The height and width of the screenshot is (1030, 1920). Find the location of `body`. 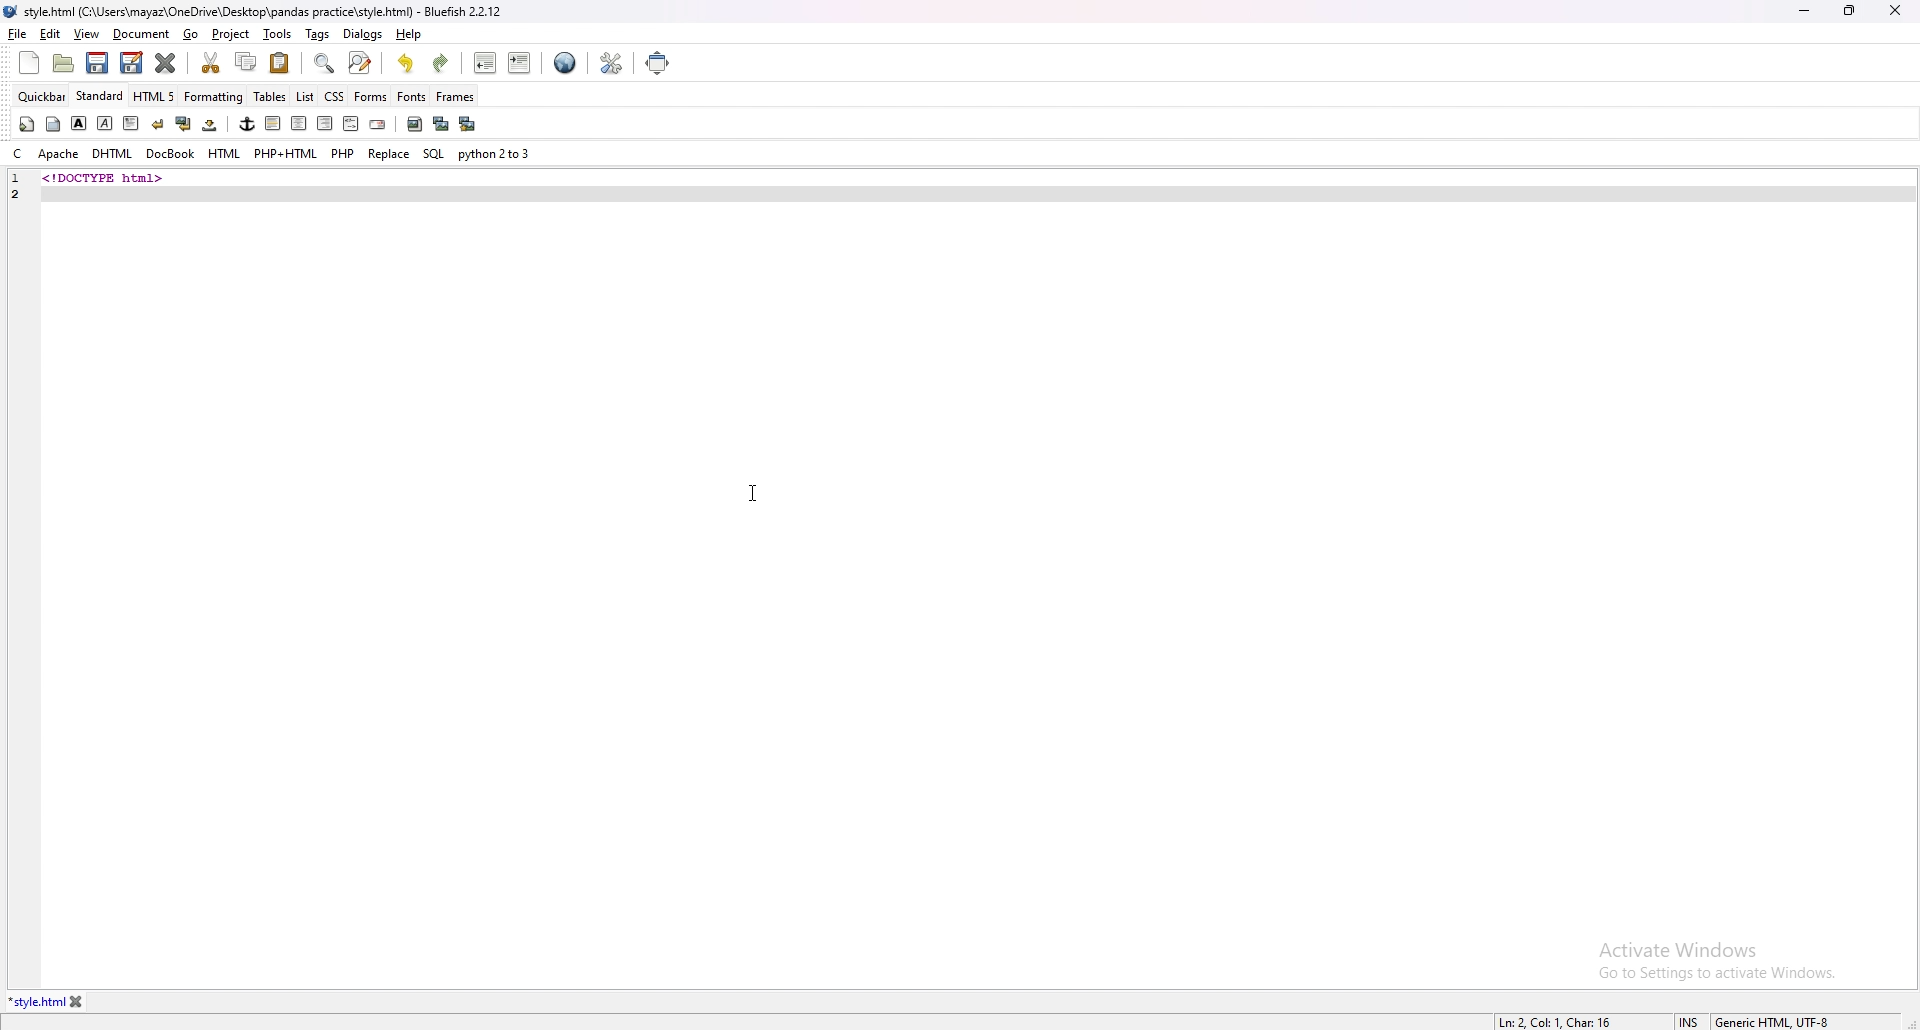

body is located at coordinates (55, 122).